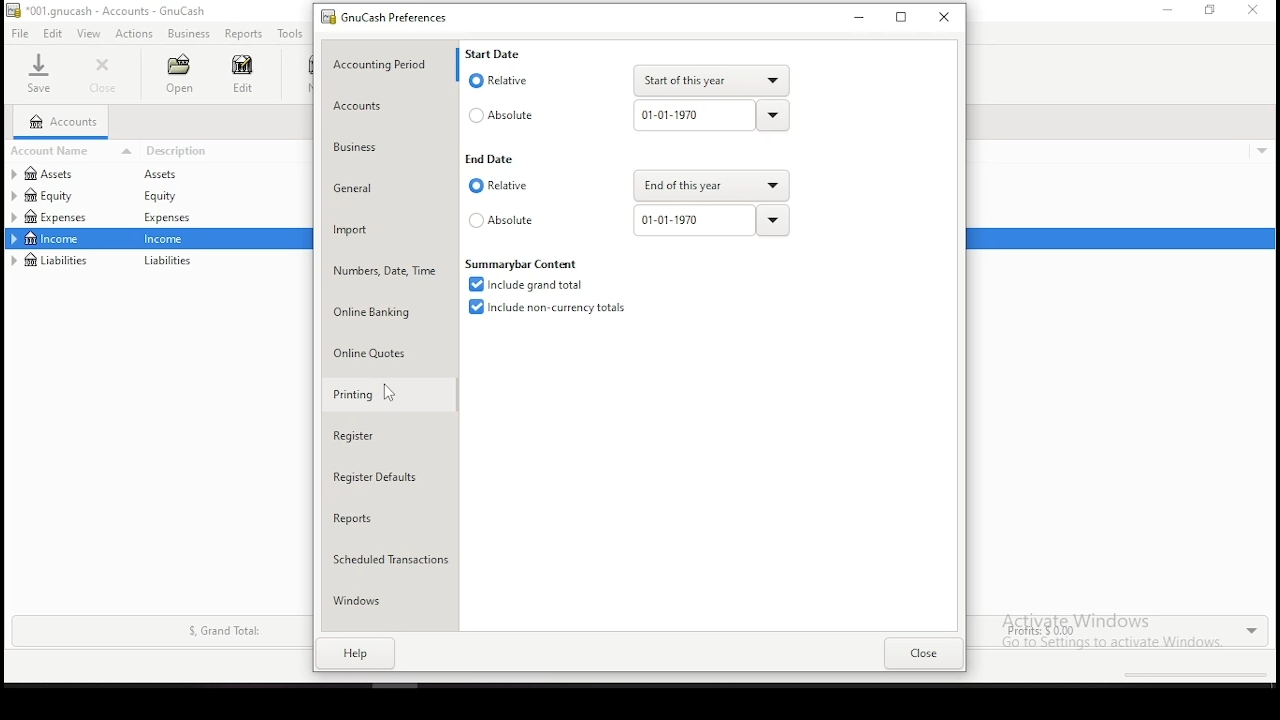 The height and width of the screenshot is (720, 1280). Describe the element at coordinates (62, 122) in the screenshot. I see `accounts` at that location.